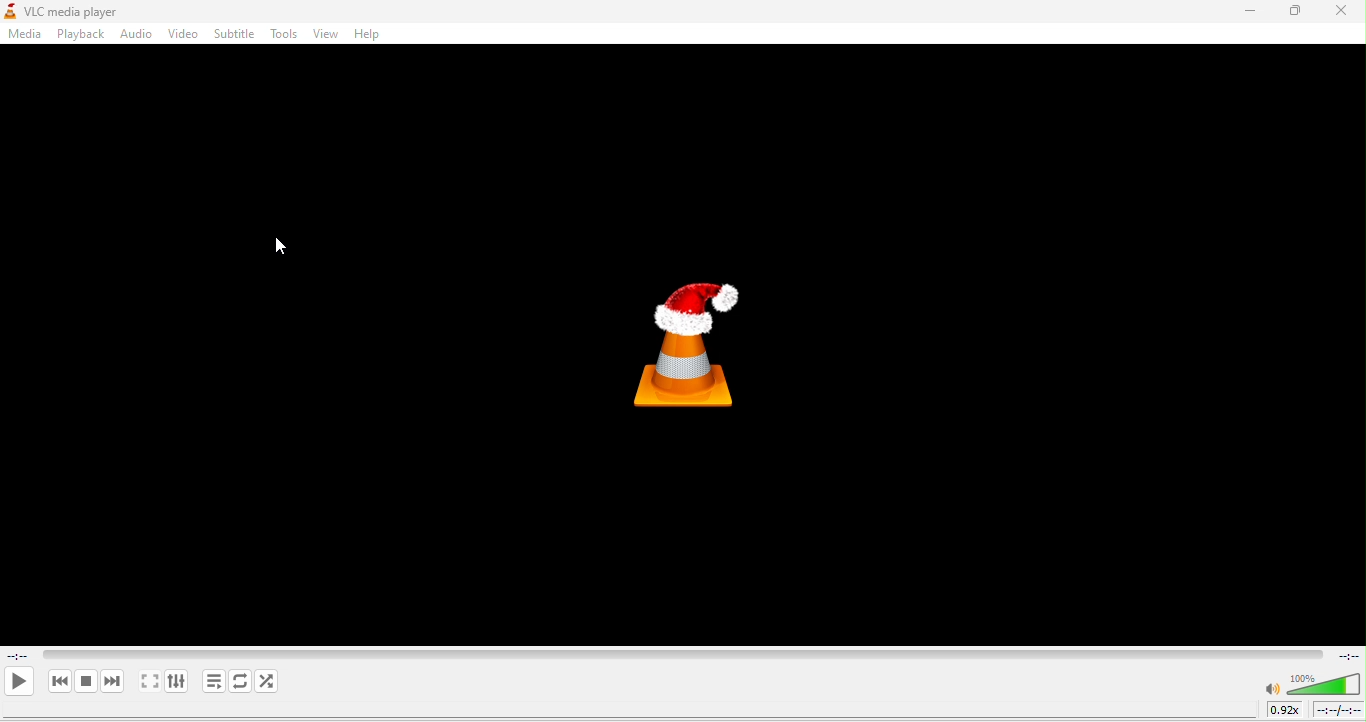 This screenshot has width=1366, height=722. Describe the element at coordinates (25, 35) in the screenshot. I see `media` at that location.